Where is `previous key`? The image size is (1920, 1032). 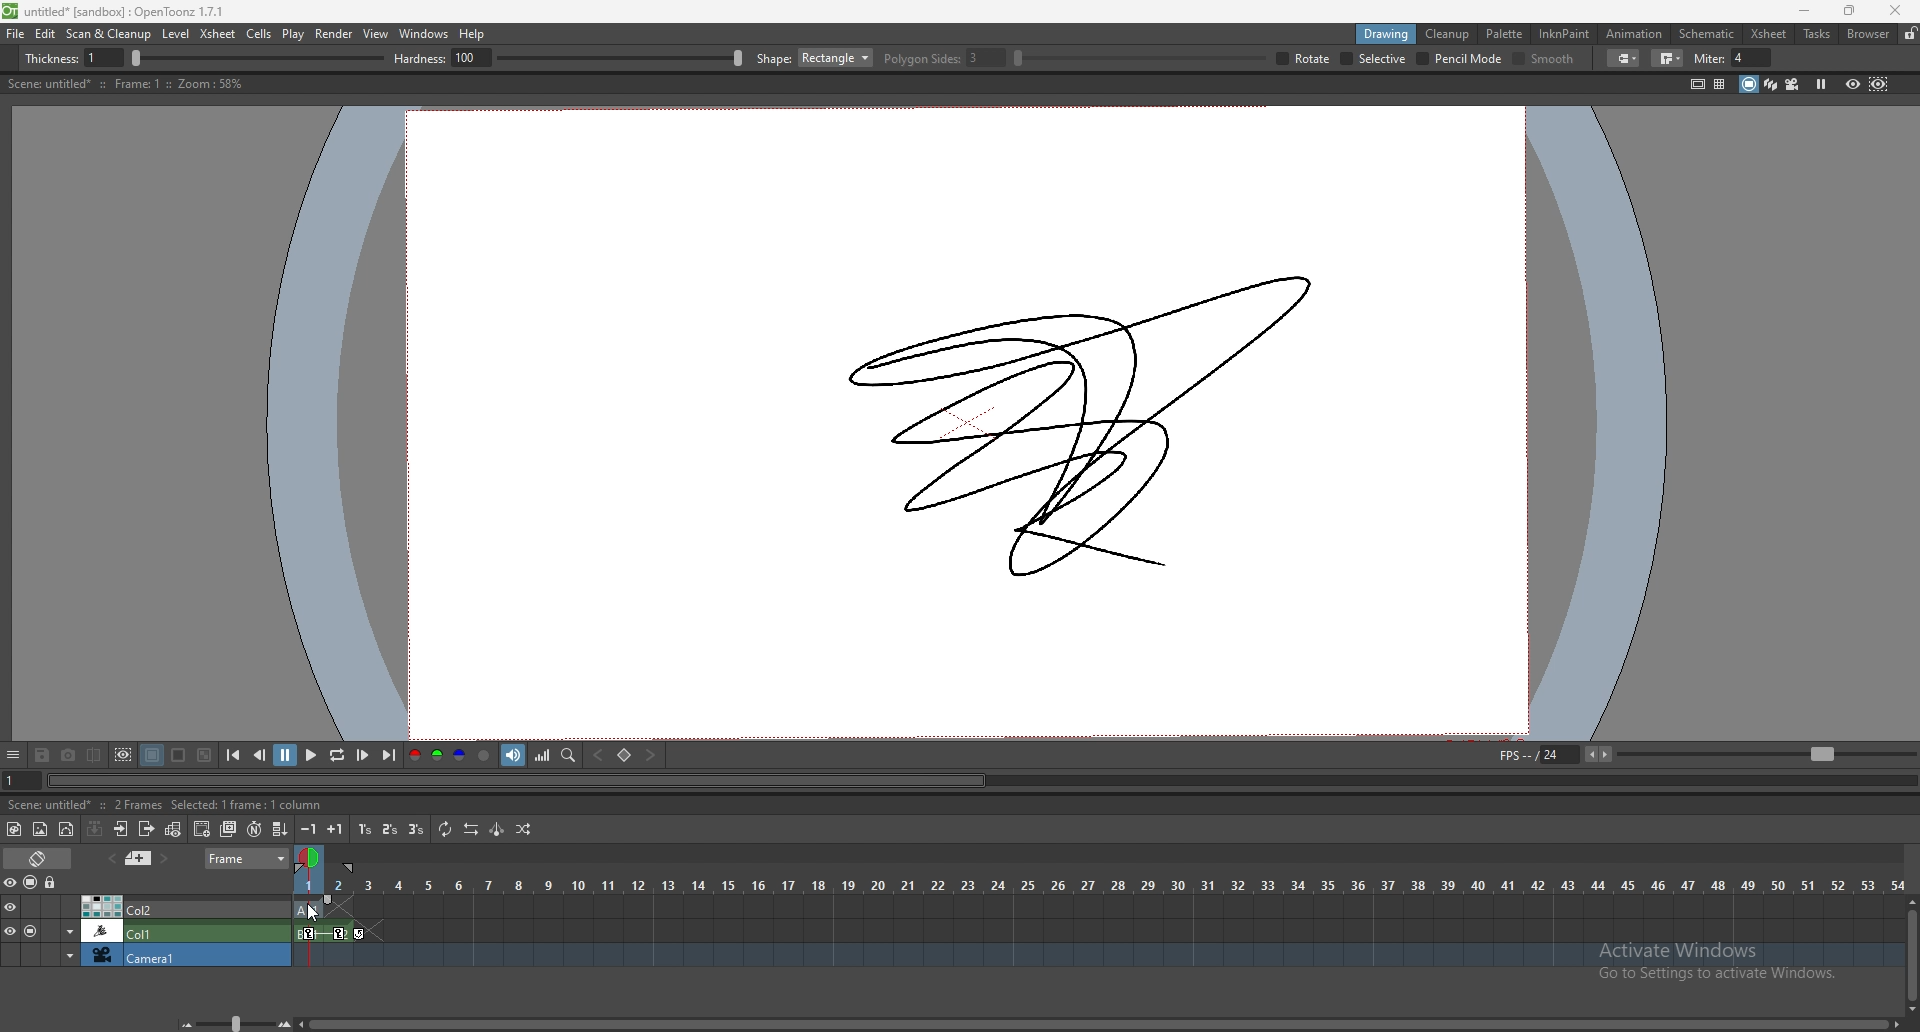 previous key is located at coordinates (596, 756).